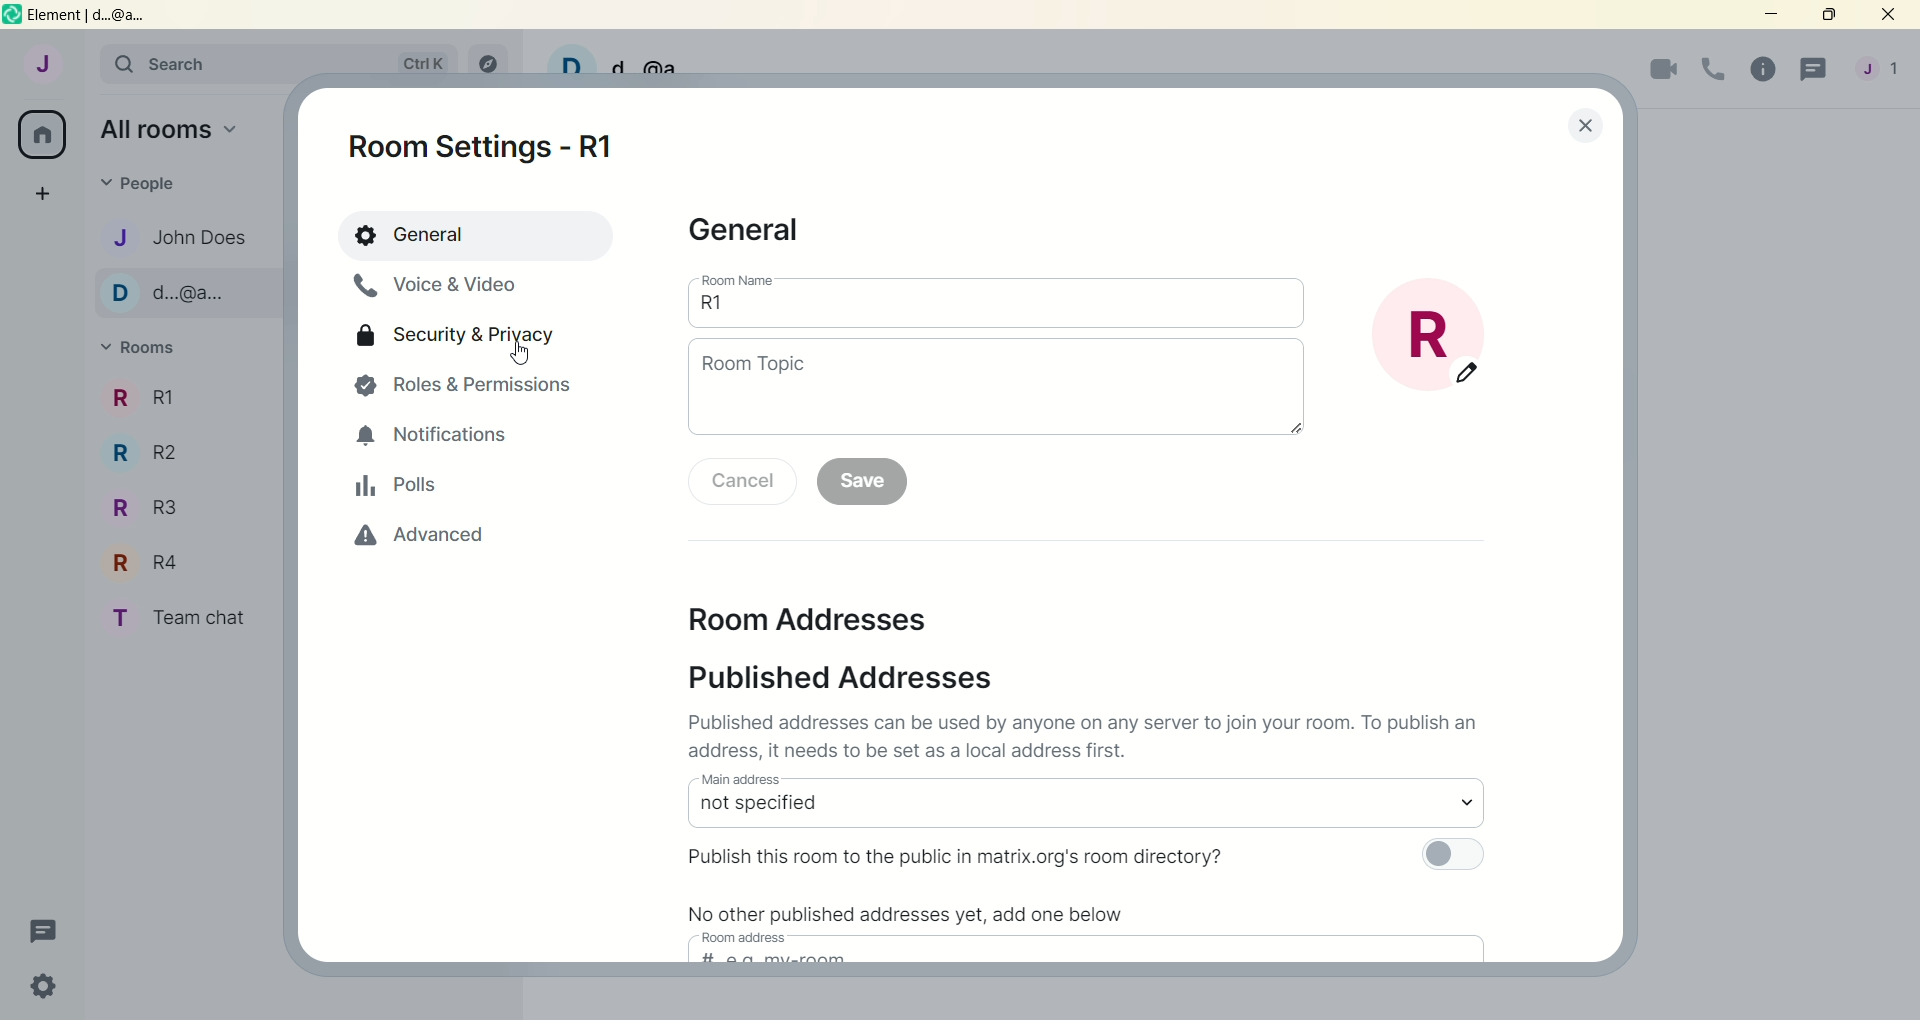  I want to click on rooms, so click(140, 348).